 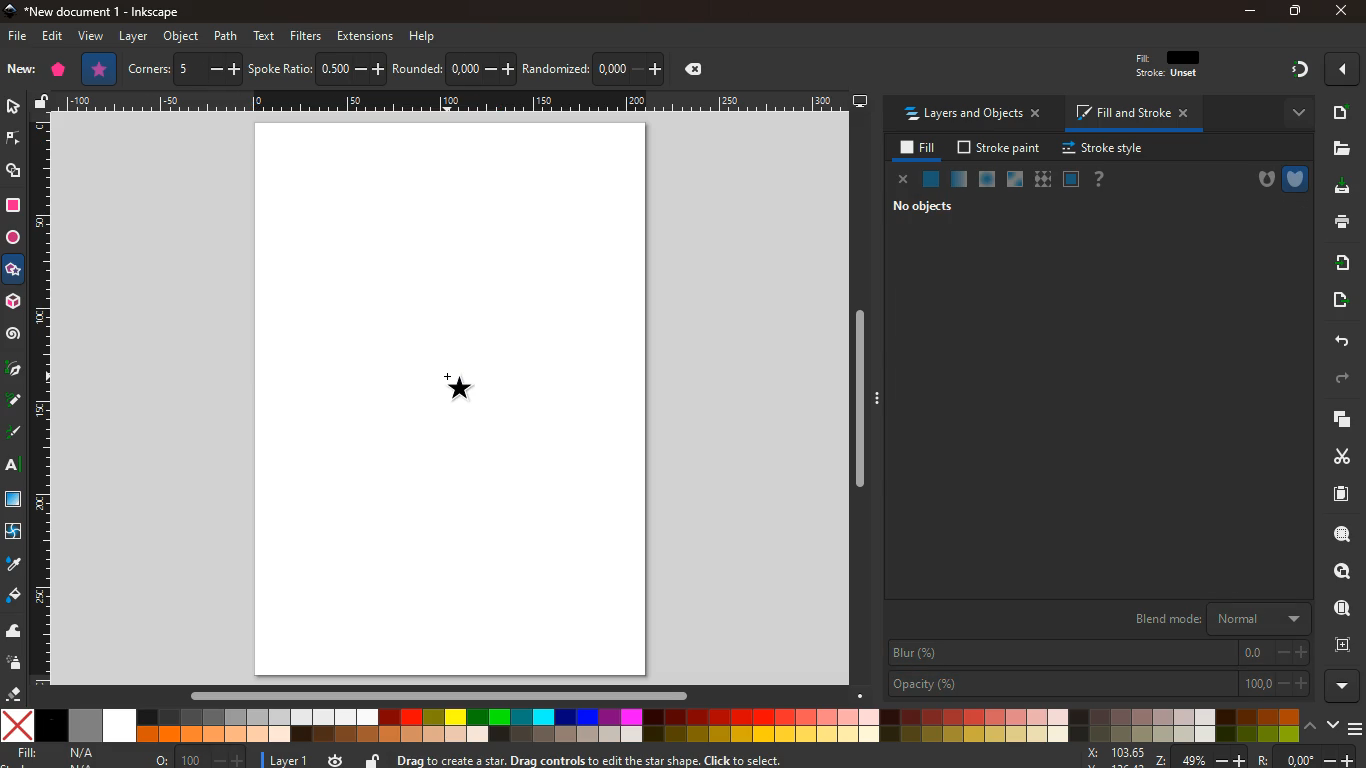 What do you see at coordinates (1293, 9) in the screenshot?
I see `maximize` at bounding box center [1293, 9].